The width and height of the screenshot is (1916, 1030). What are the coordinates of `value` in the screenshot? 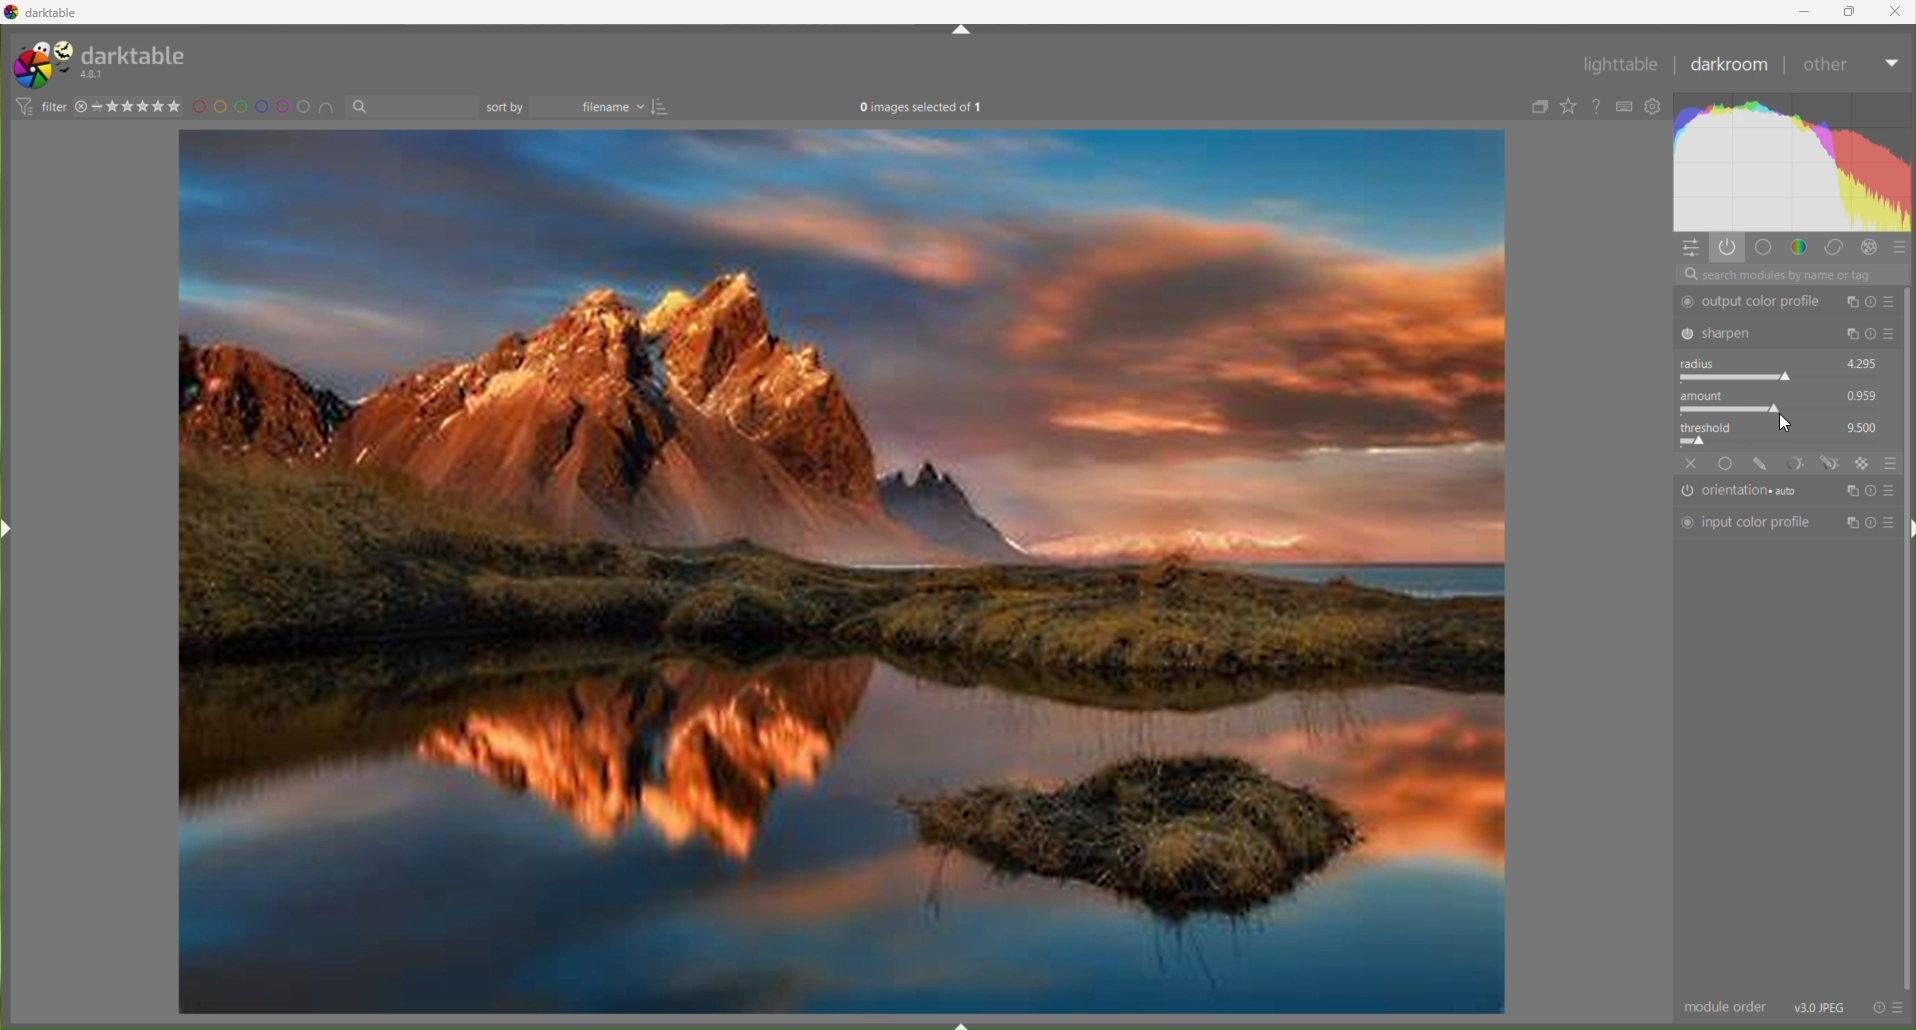 It's located at (1863, 361).